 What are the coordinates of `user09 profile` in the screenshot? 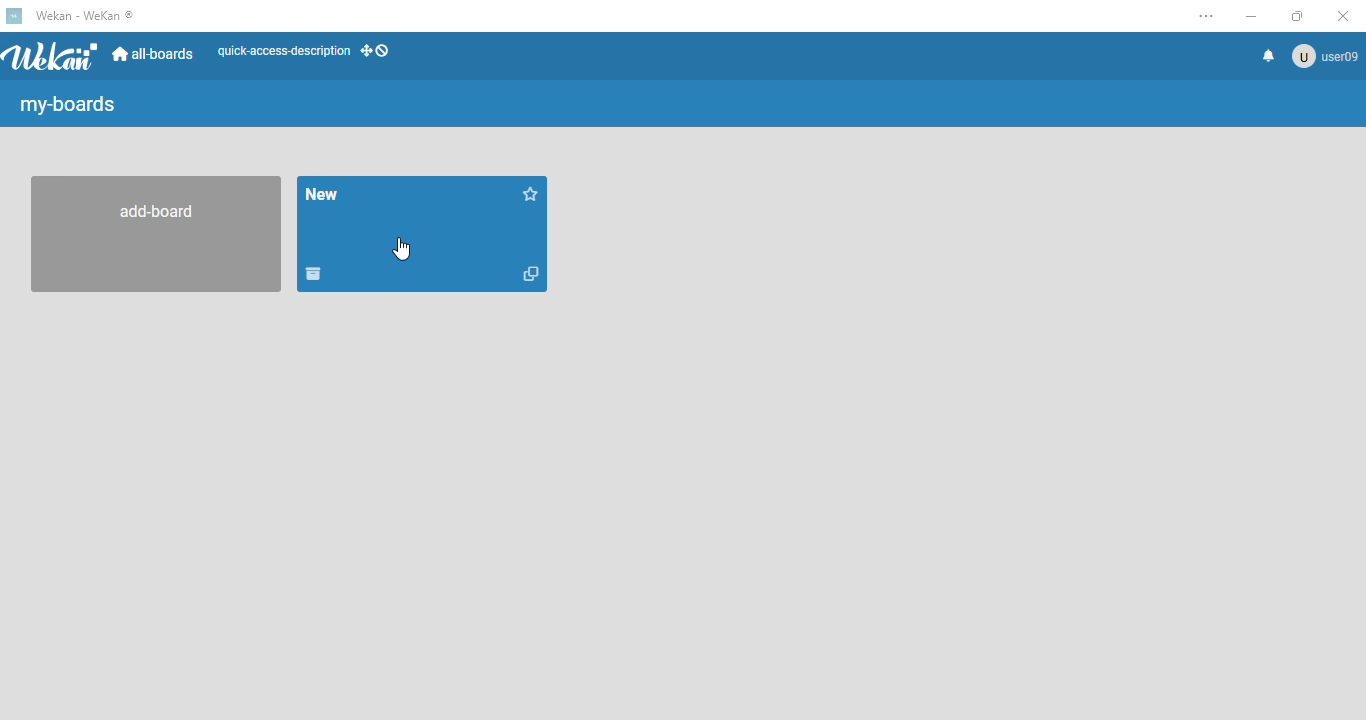 It's located at (1325, 56).